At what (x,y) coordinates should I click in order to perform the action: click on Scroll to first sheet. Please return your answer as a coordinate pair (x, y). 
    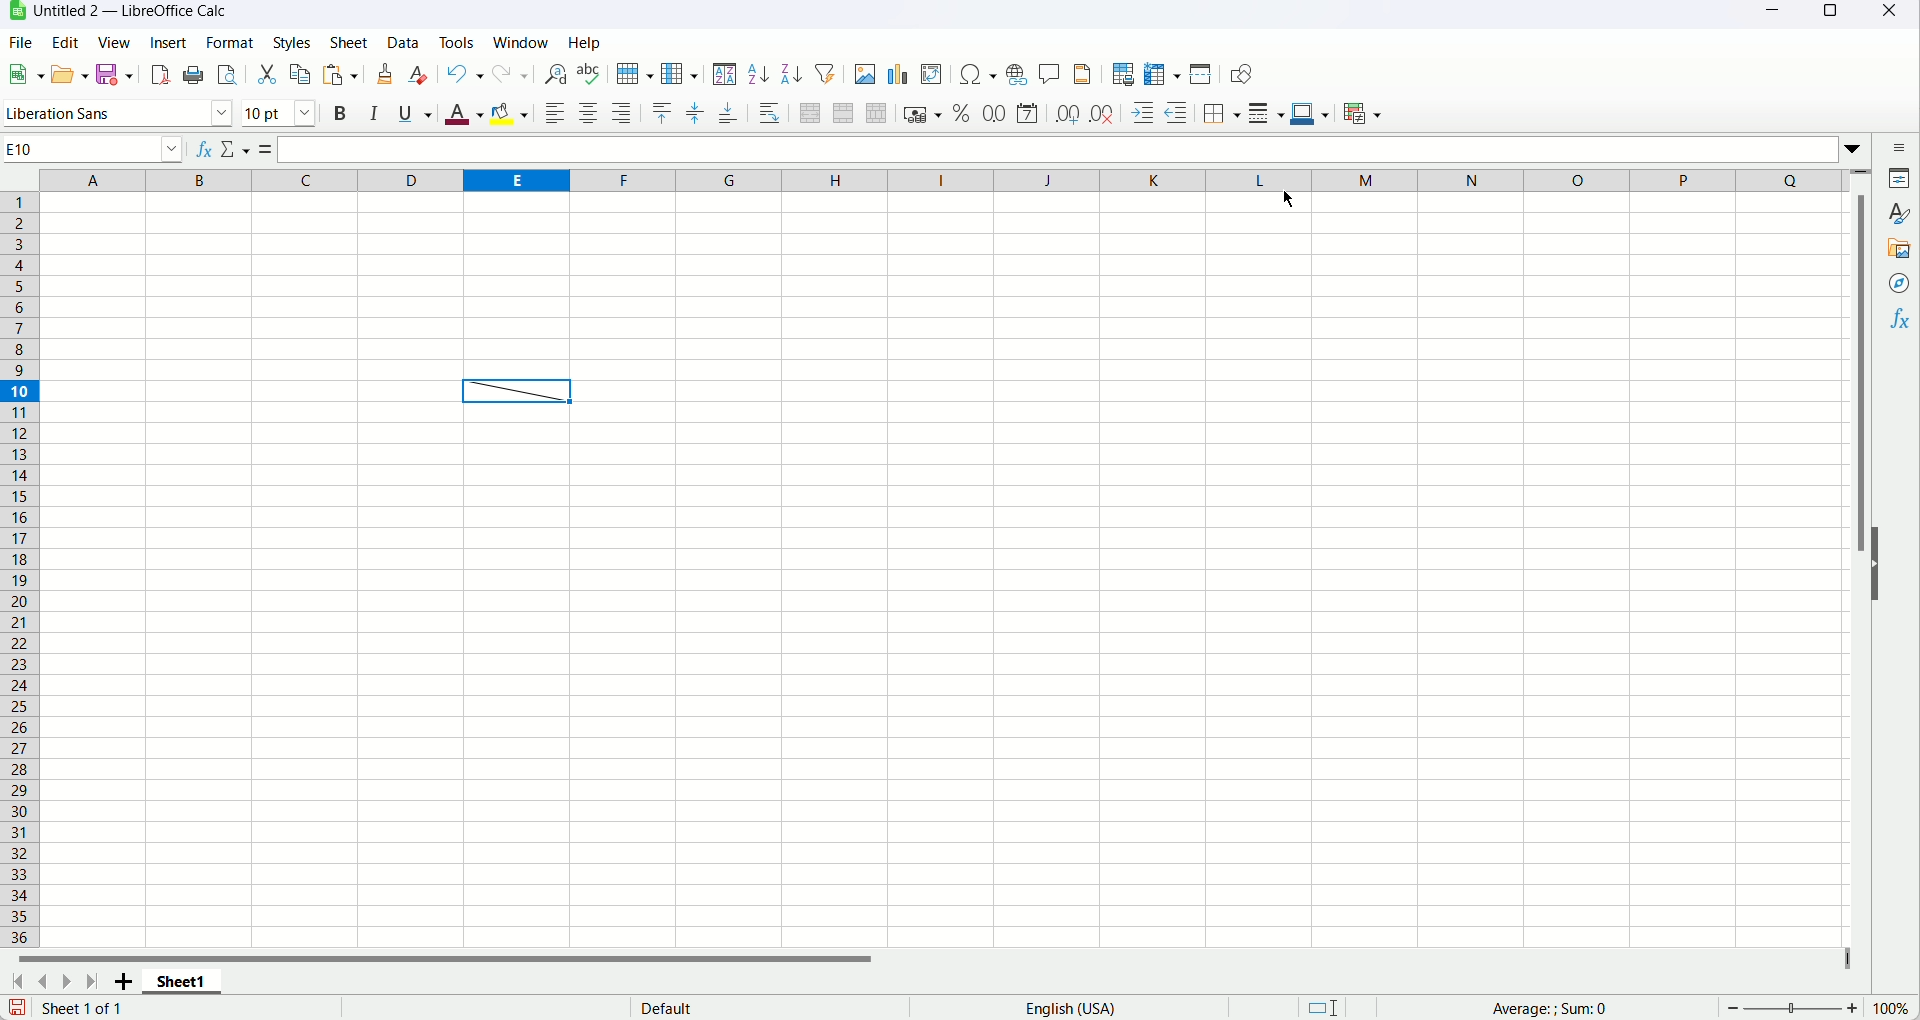
    Looking at the image, I should click on (17, 983).